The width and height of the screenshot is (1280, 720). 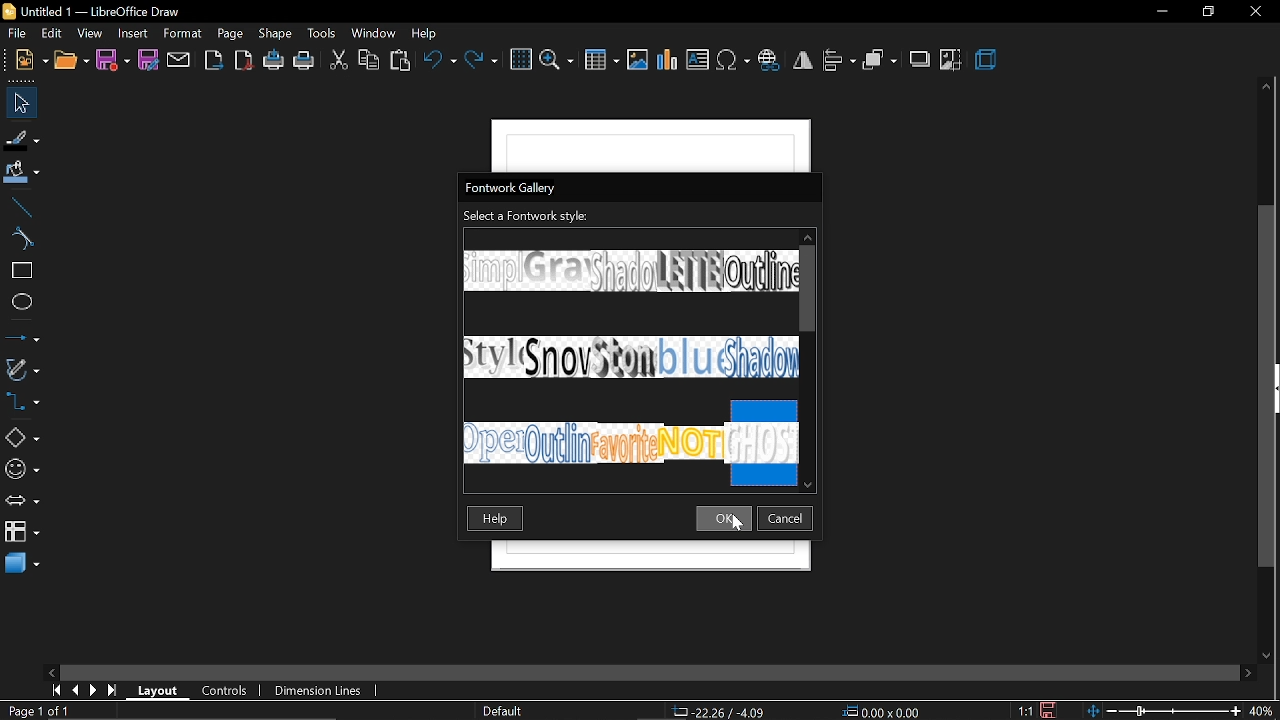 What do you see at coordinates (19, 272) in the screenshot?
I see `rectangle` at bounding box center [19, 272].